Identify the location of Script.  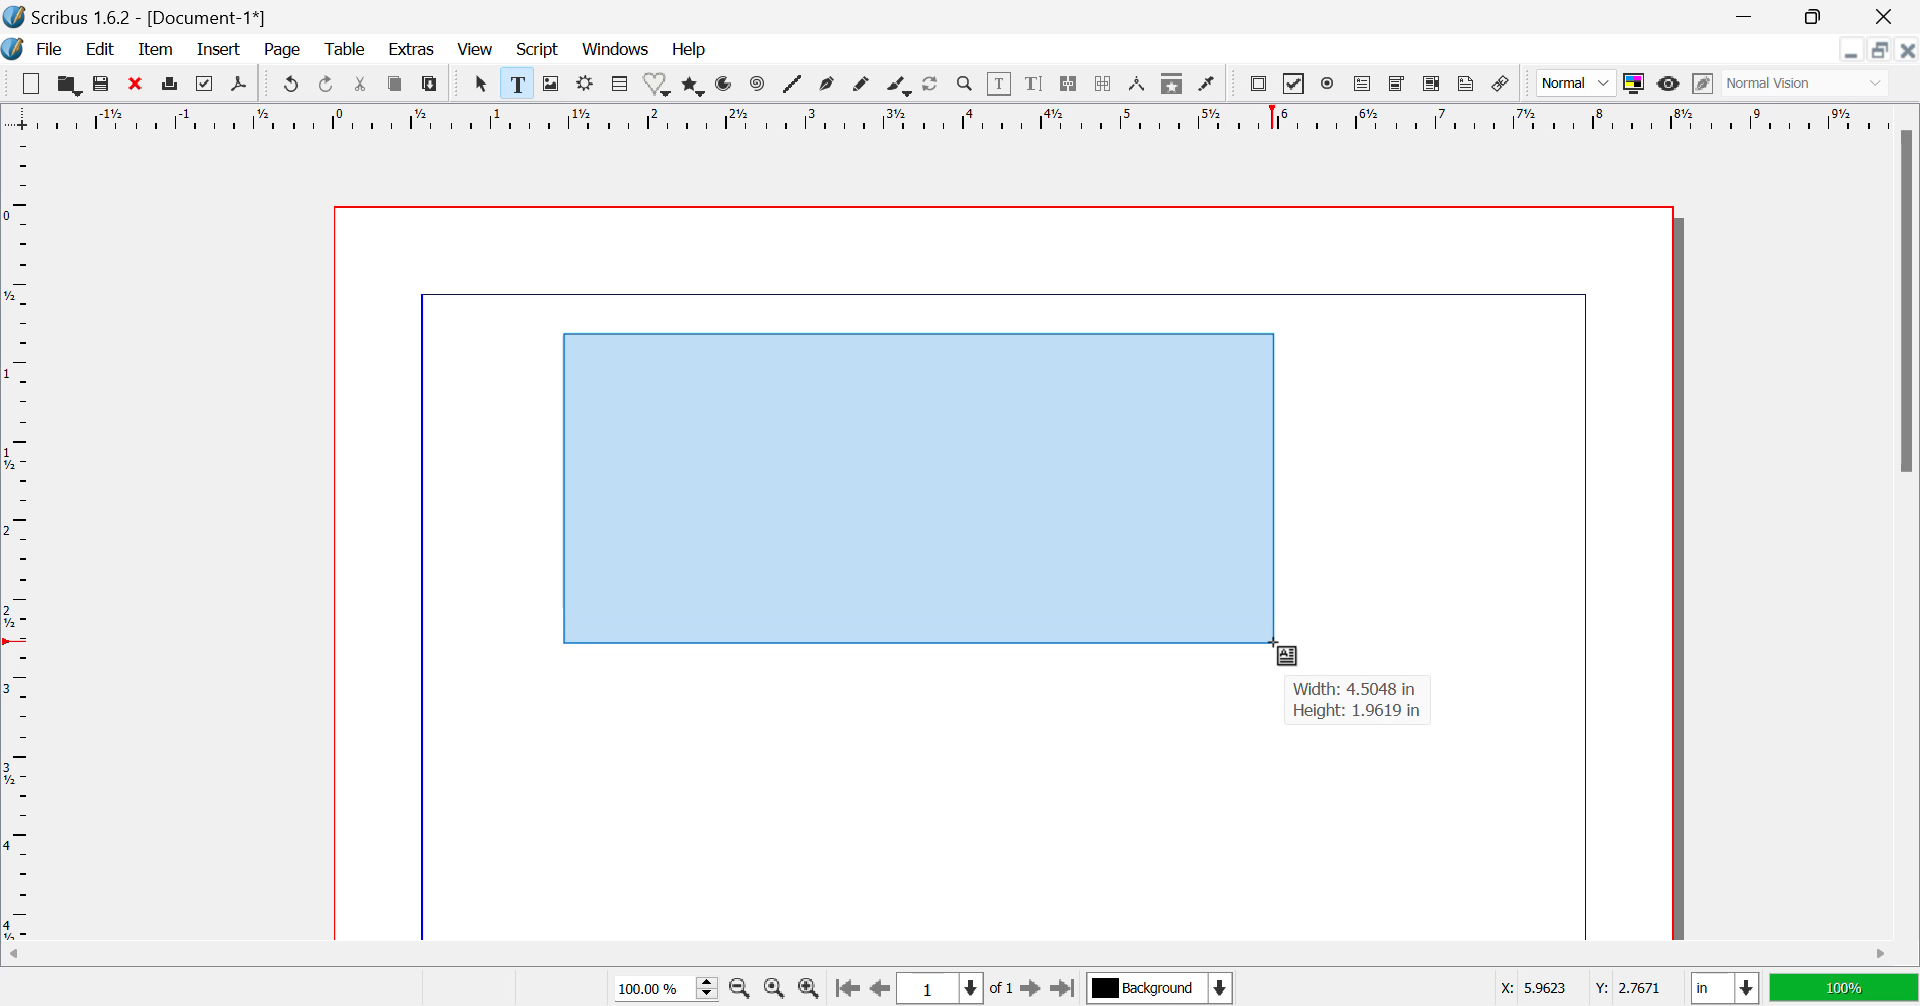
(536, 51).